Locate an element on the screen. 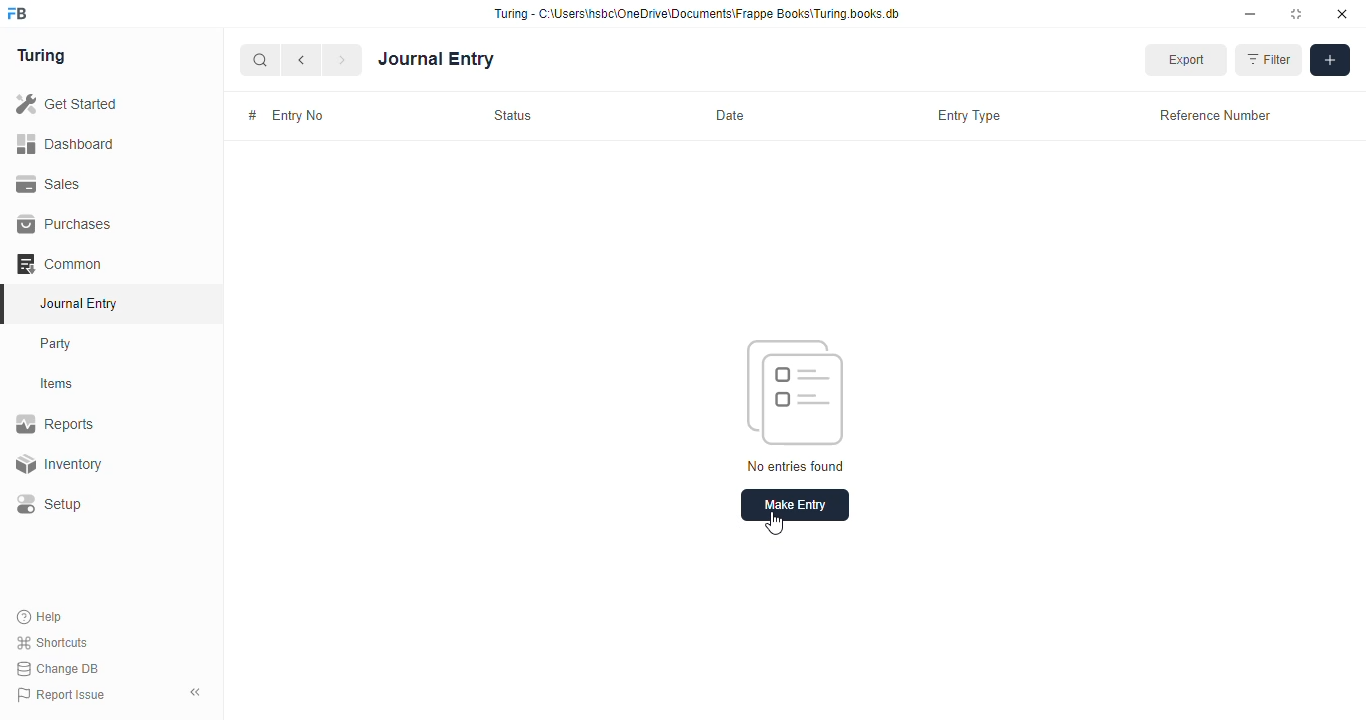 The height and width of the screenshot is (720, 1366). help is located at coordinates (41, 616).